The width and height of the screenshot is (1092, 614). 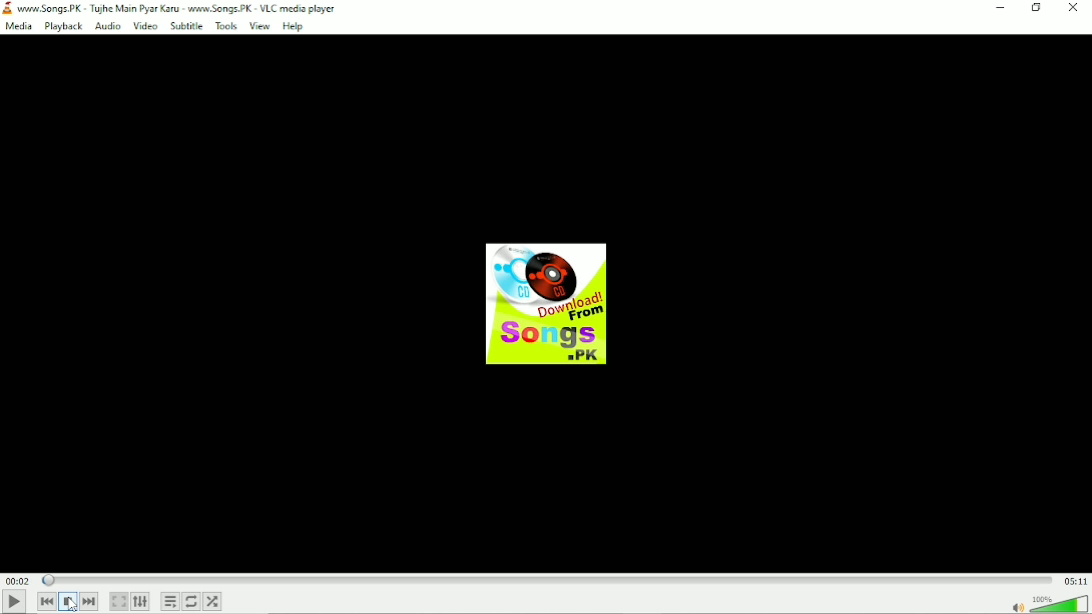 I want to click on Playback, so click(x=64, y=26).